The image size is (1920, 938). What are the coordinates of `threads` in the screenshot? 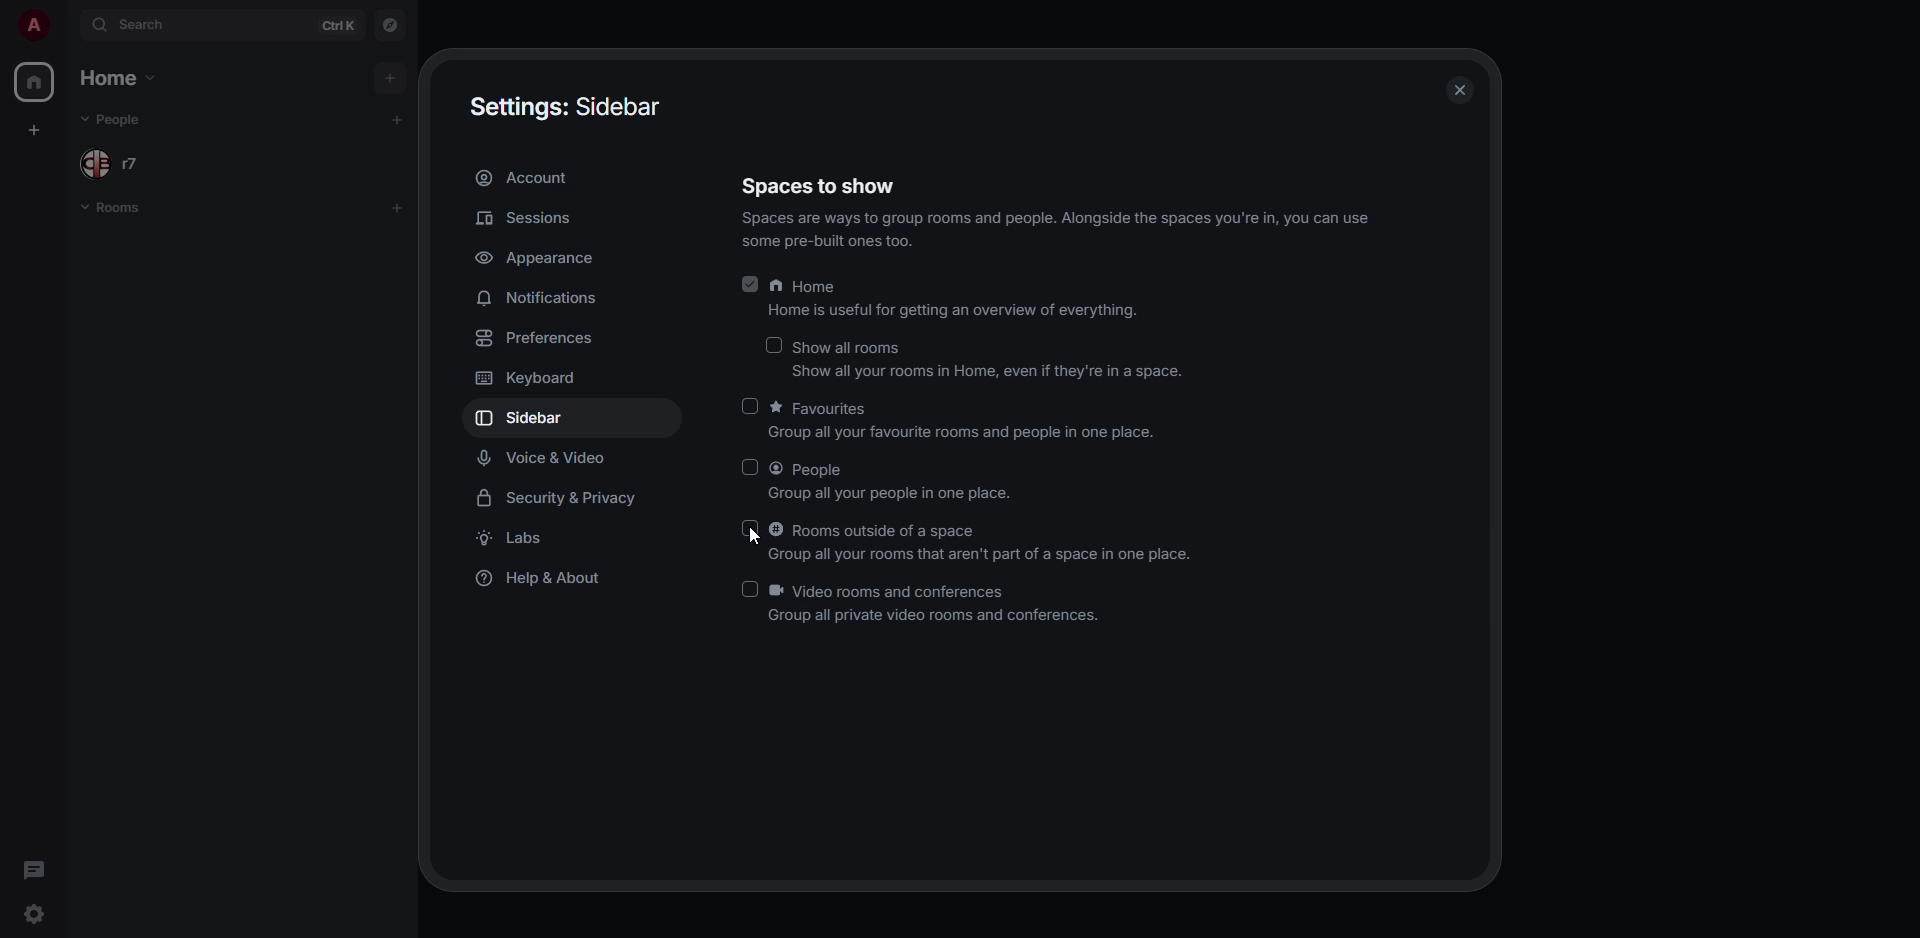 It's located at (36, 868).